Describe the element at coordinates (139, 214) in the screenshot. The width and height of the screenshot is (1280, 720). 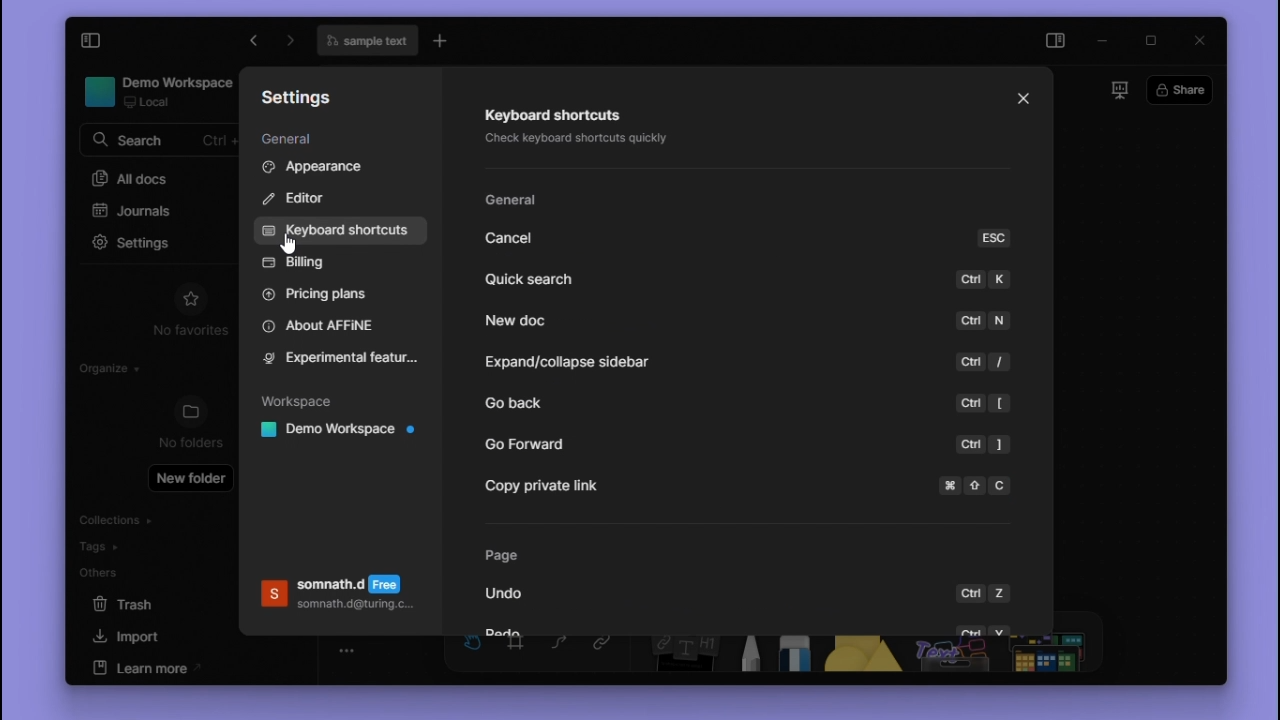
I see `Journals` at that location.